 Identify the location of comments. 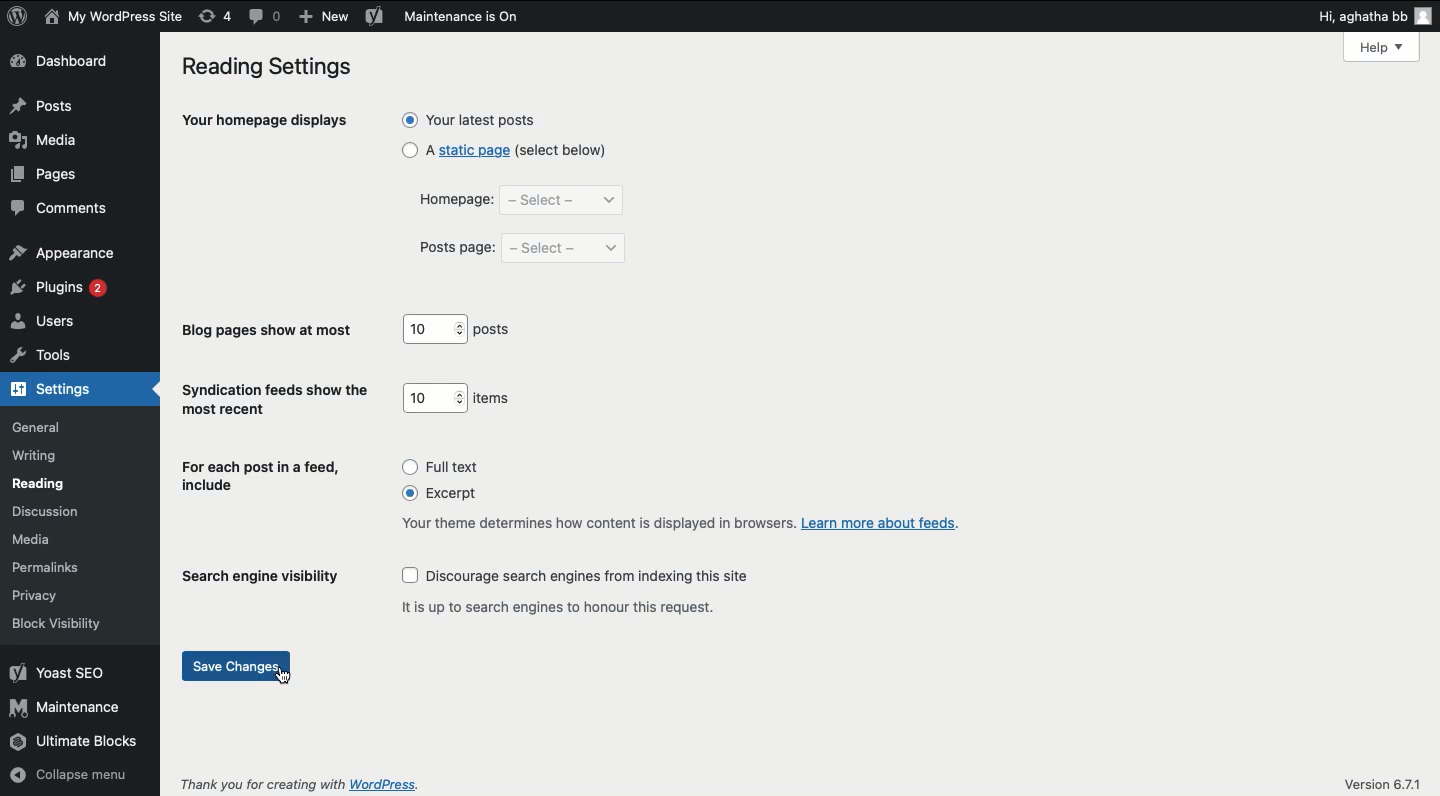
(64, 208).